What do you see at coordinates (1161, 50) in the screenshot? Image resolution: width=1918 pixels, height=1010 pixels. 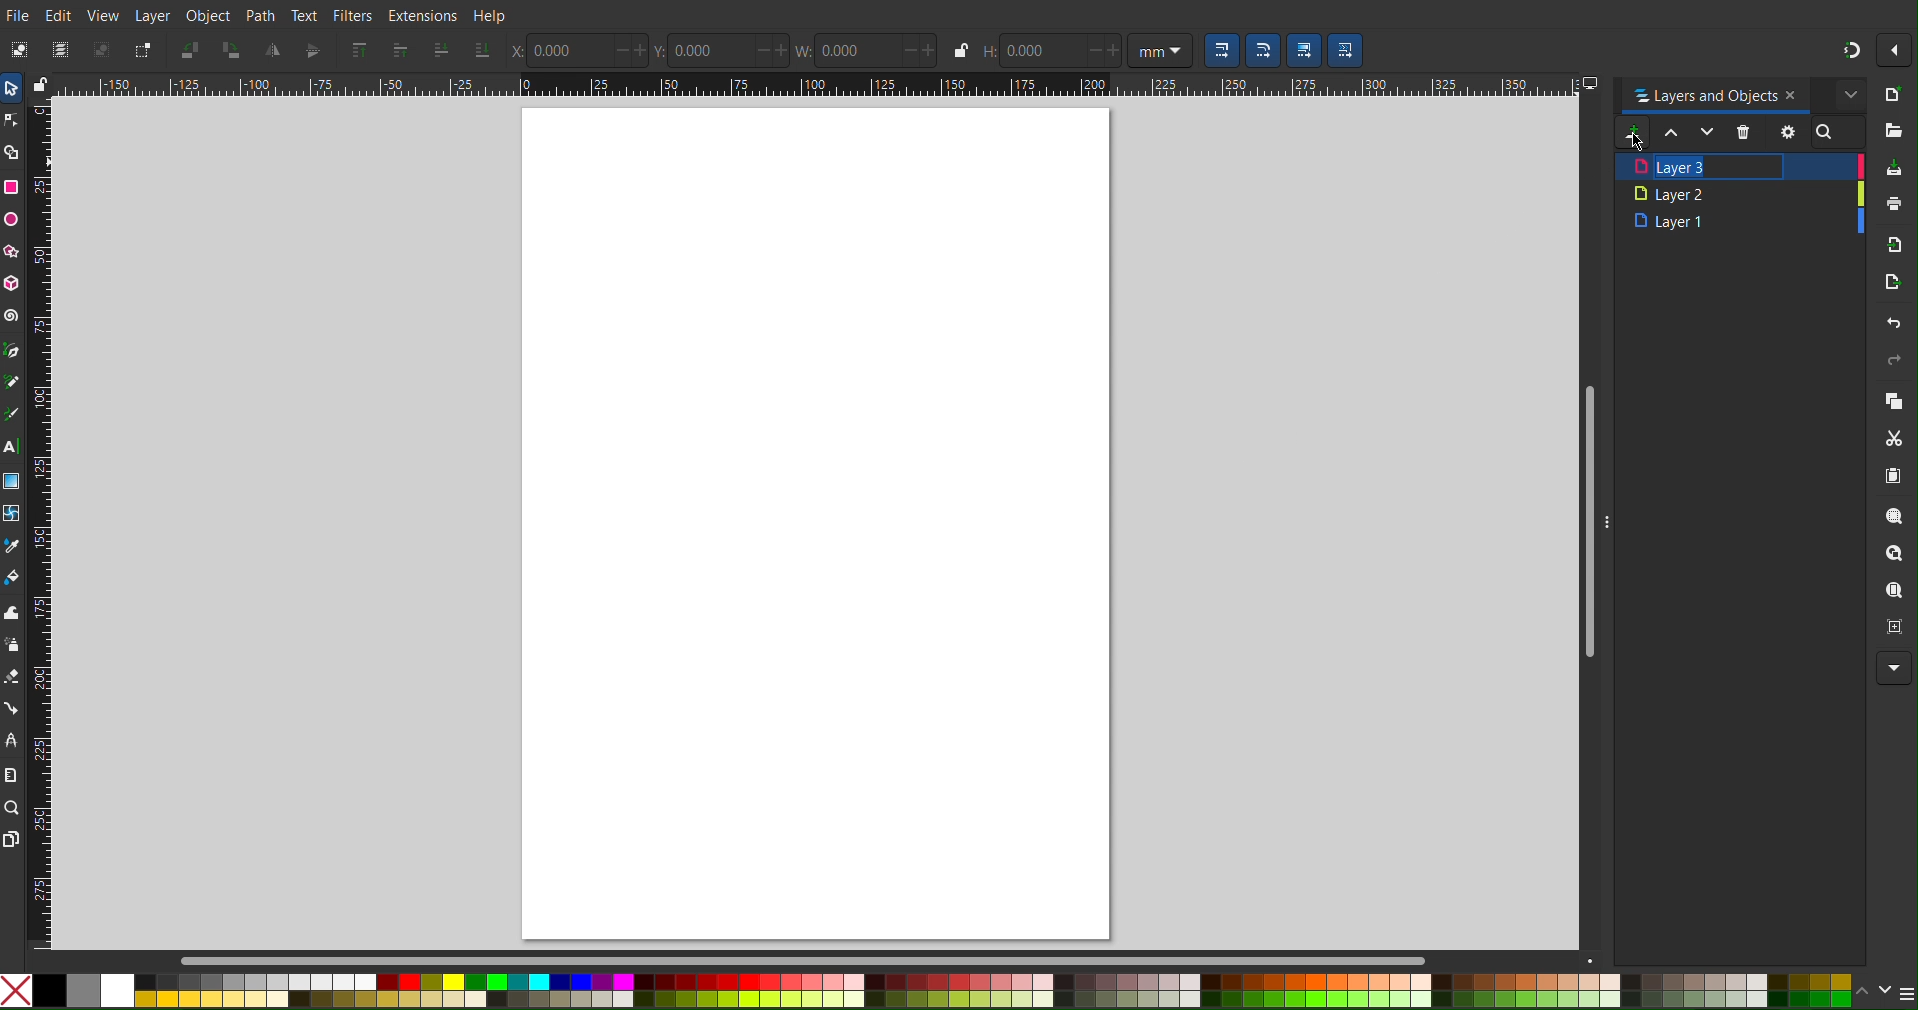 I see `Unit` at bounding box center [1161, 50].